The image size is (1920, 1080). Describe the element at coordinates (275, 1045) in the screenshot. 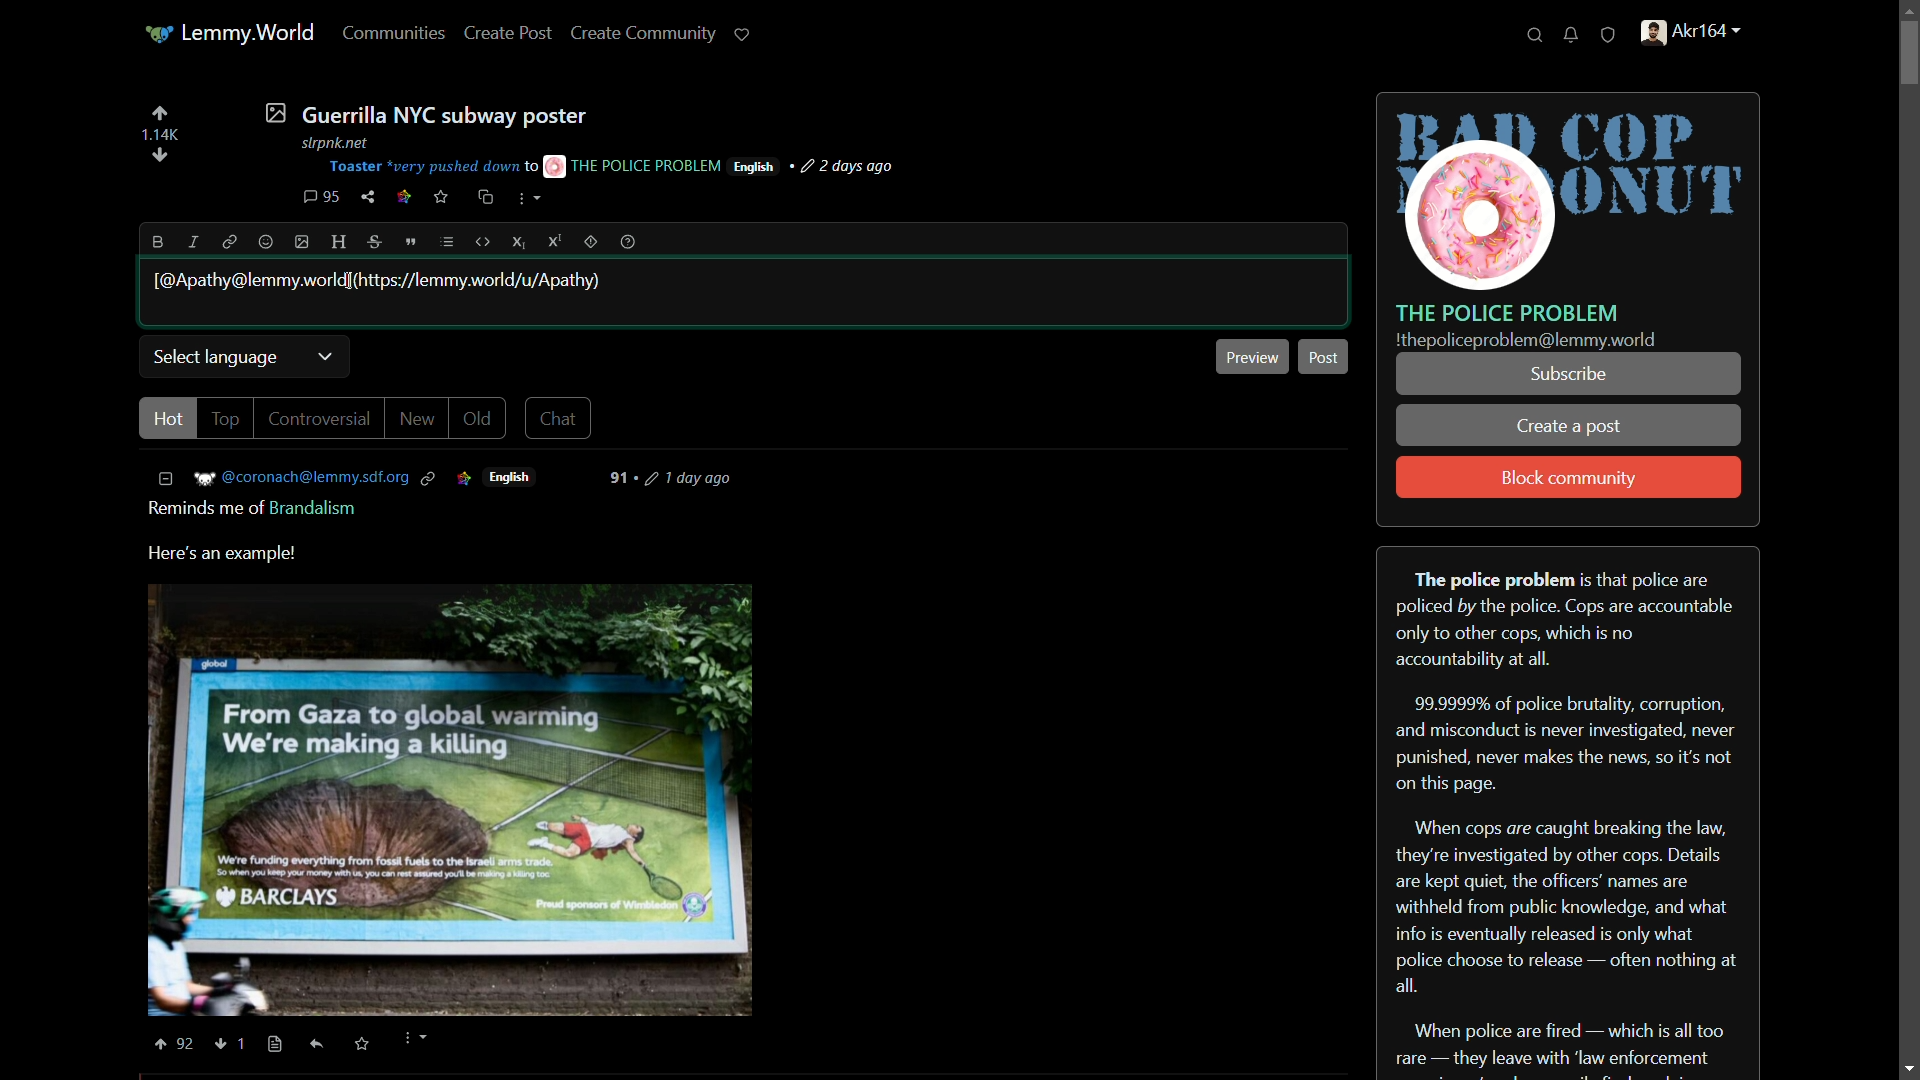

I see `` at that location.